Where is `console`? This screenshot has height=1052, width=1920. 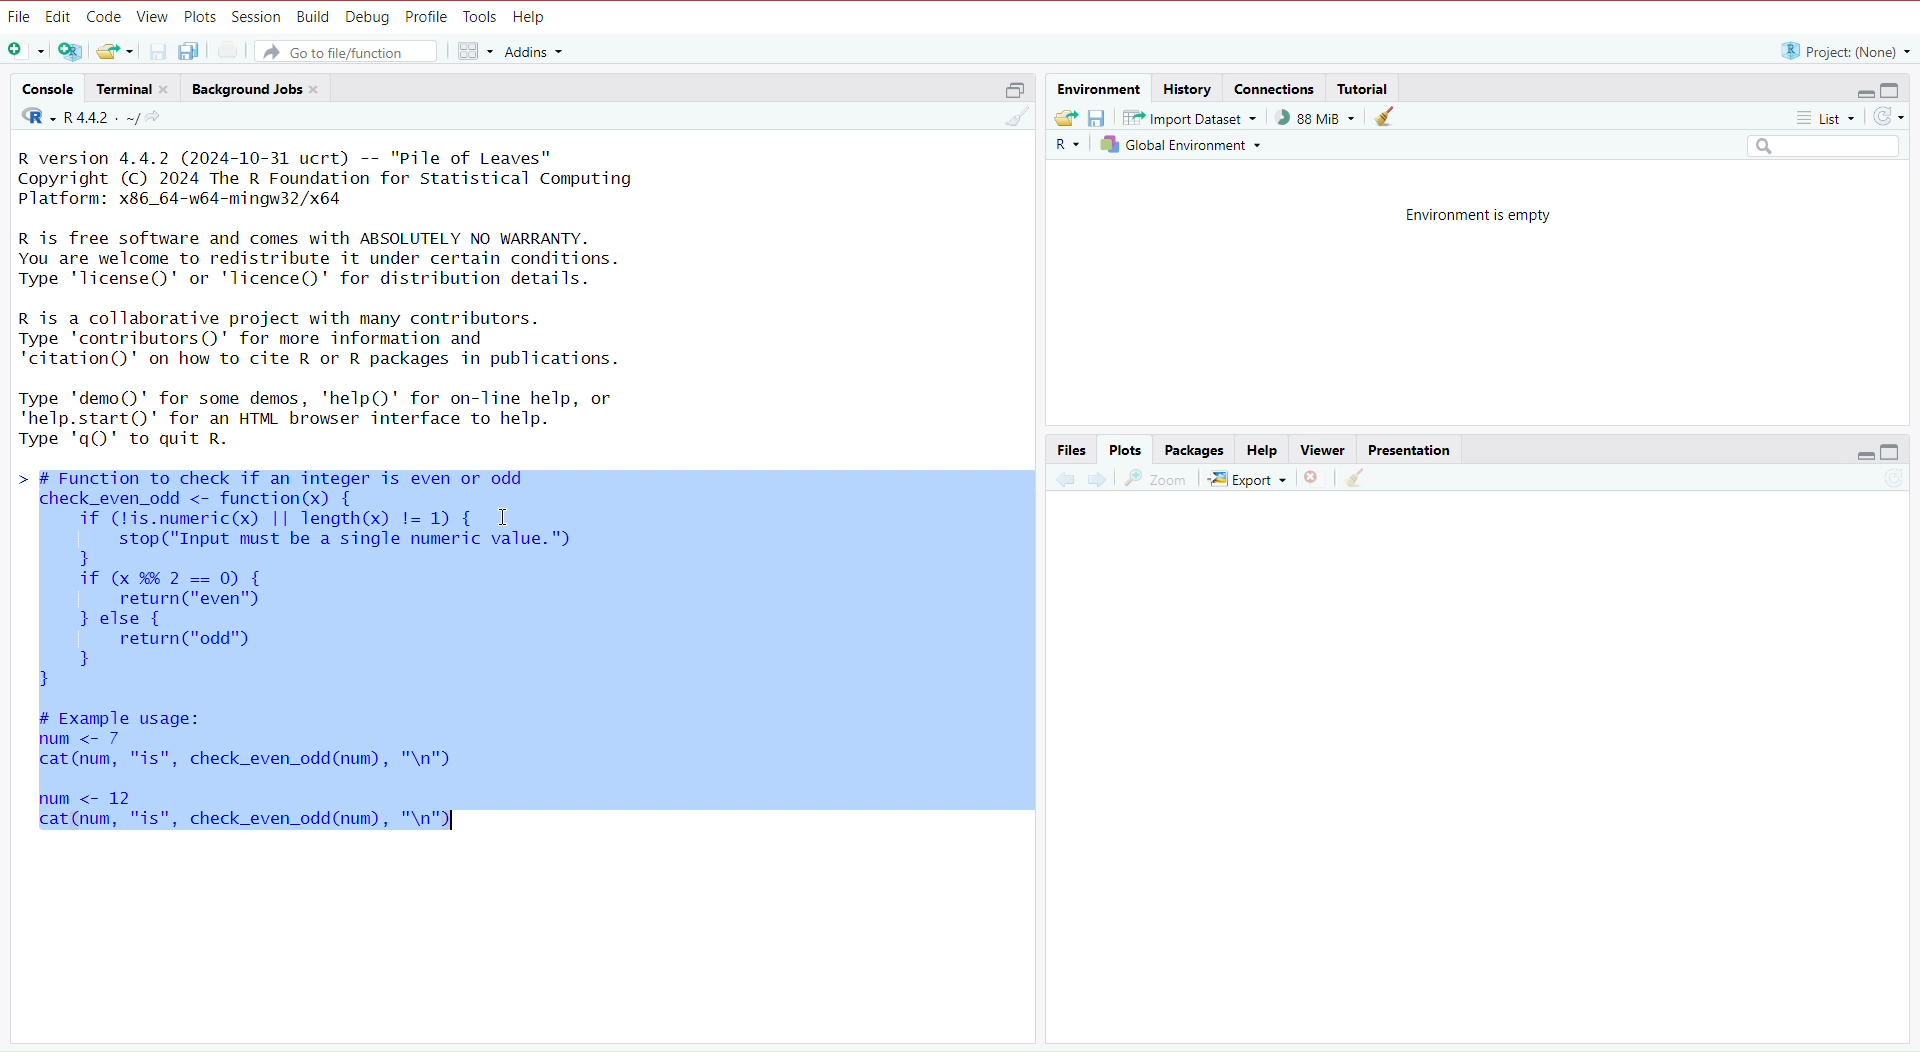
console is located at coordinates (47, 89).